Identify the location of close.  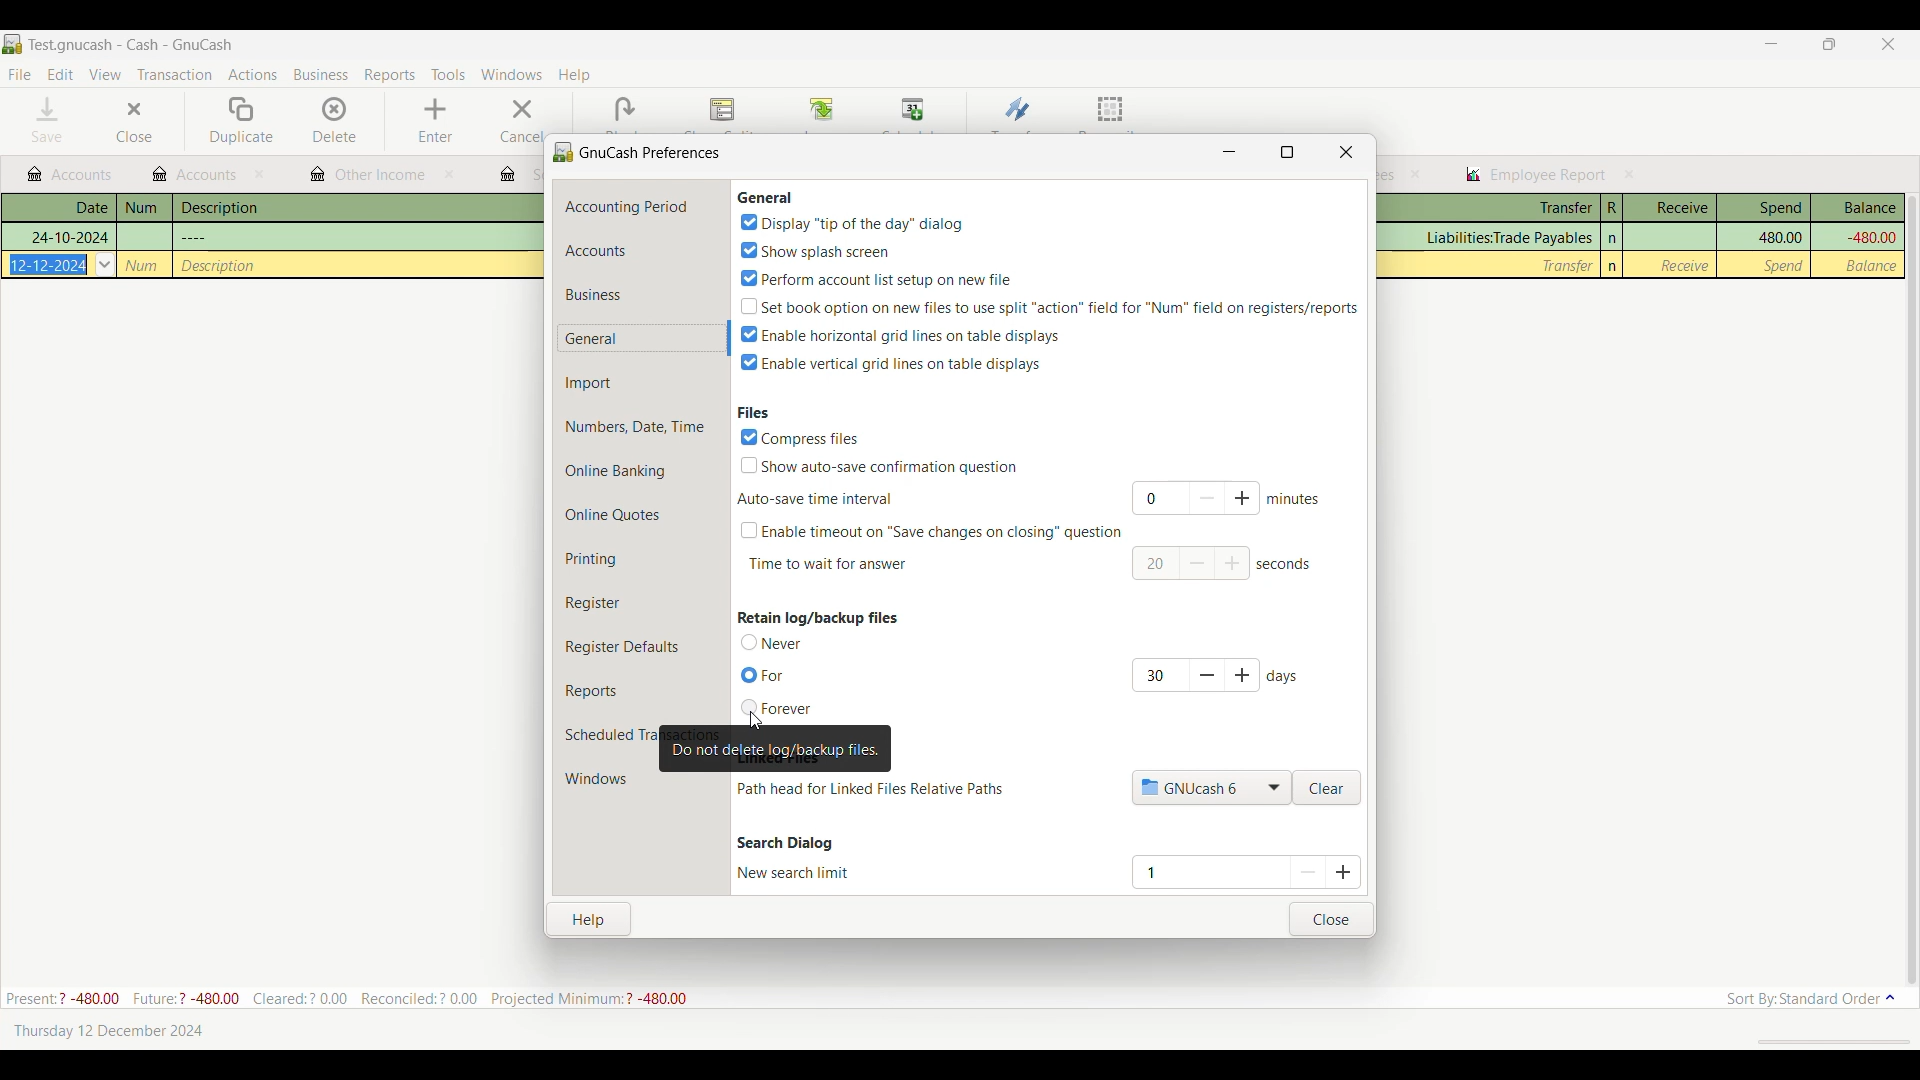
(262, 175).